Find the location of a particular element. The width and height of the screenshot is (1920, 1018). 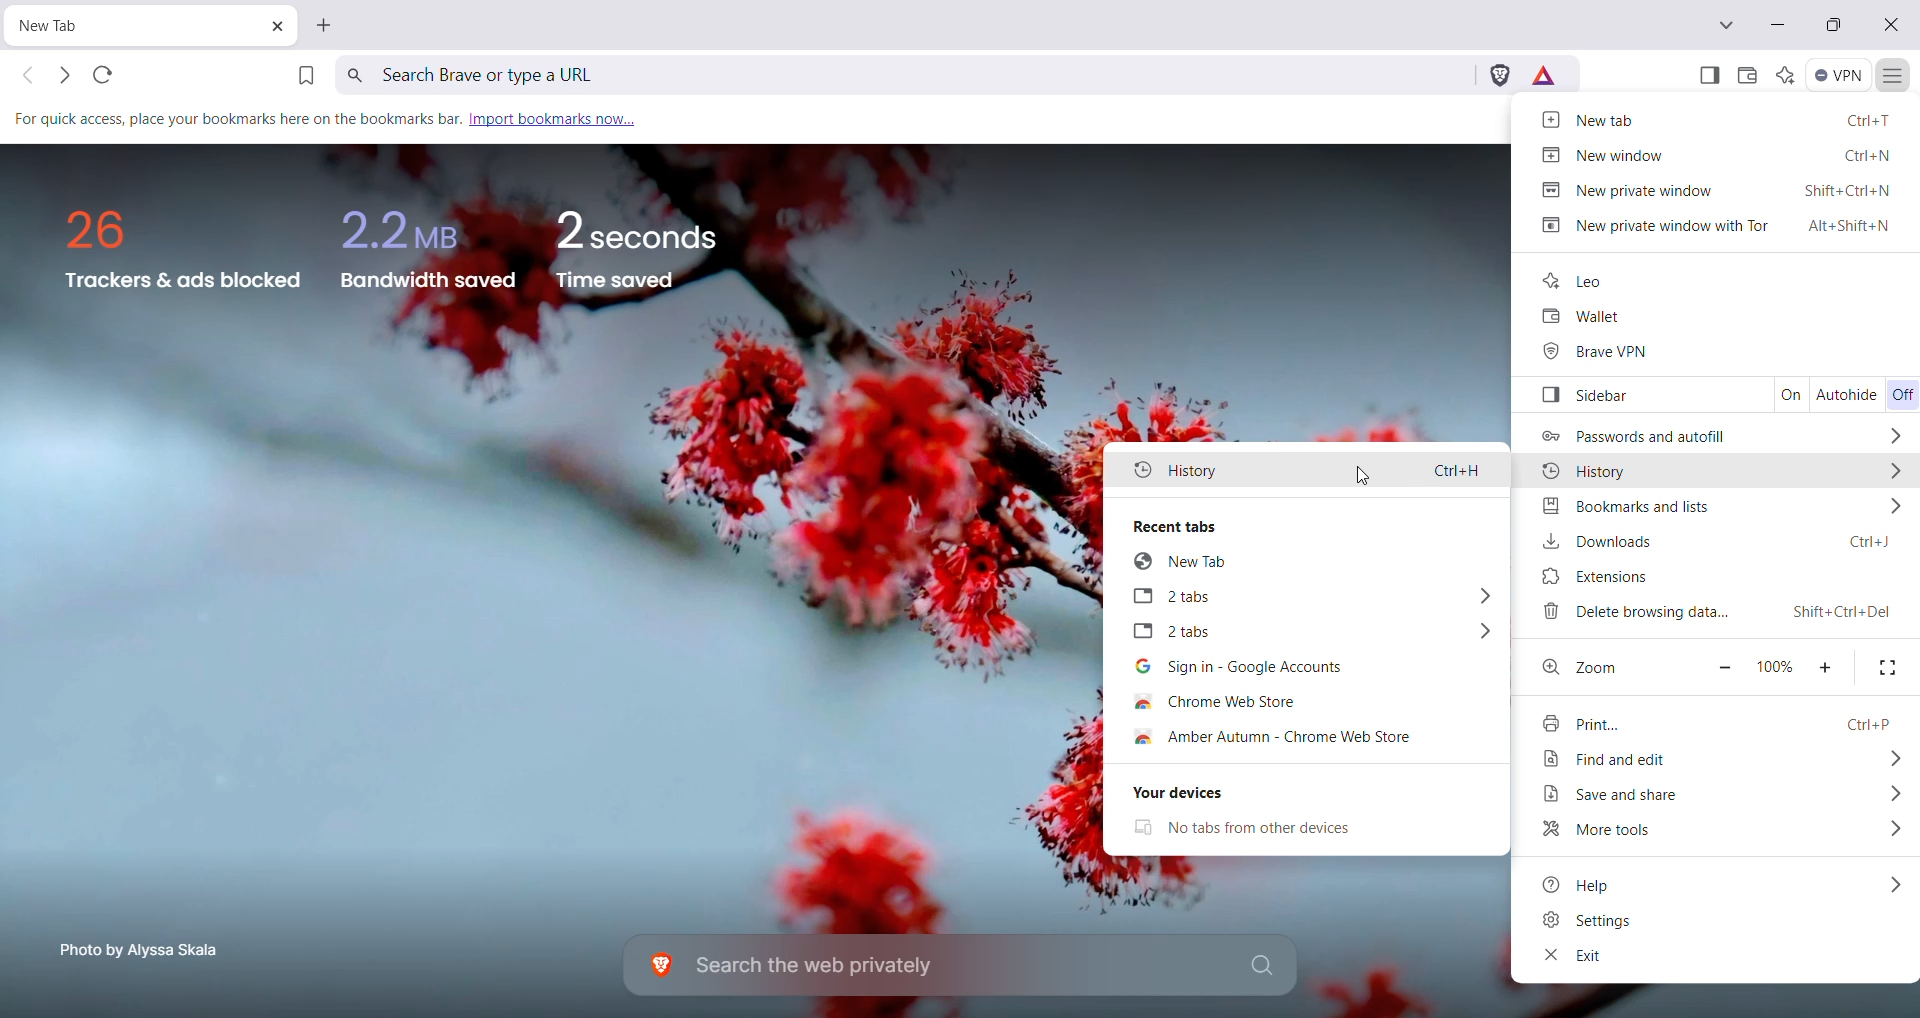

New Tab is located at coordinates (106, 26).